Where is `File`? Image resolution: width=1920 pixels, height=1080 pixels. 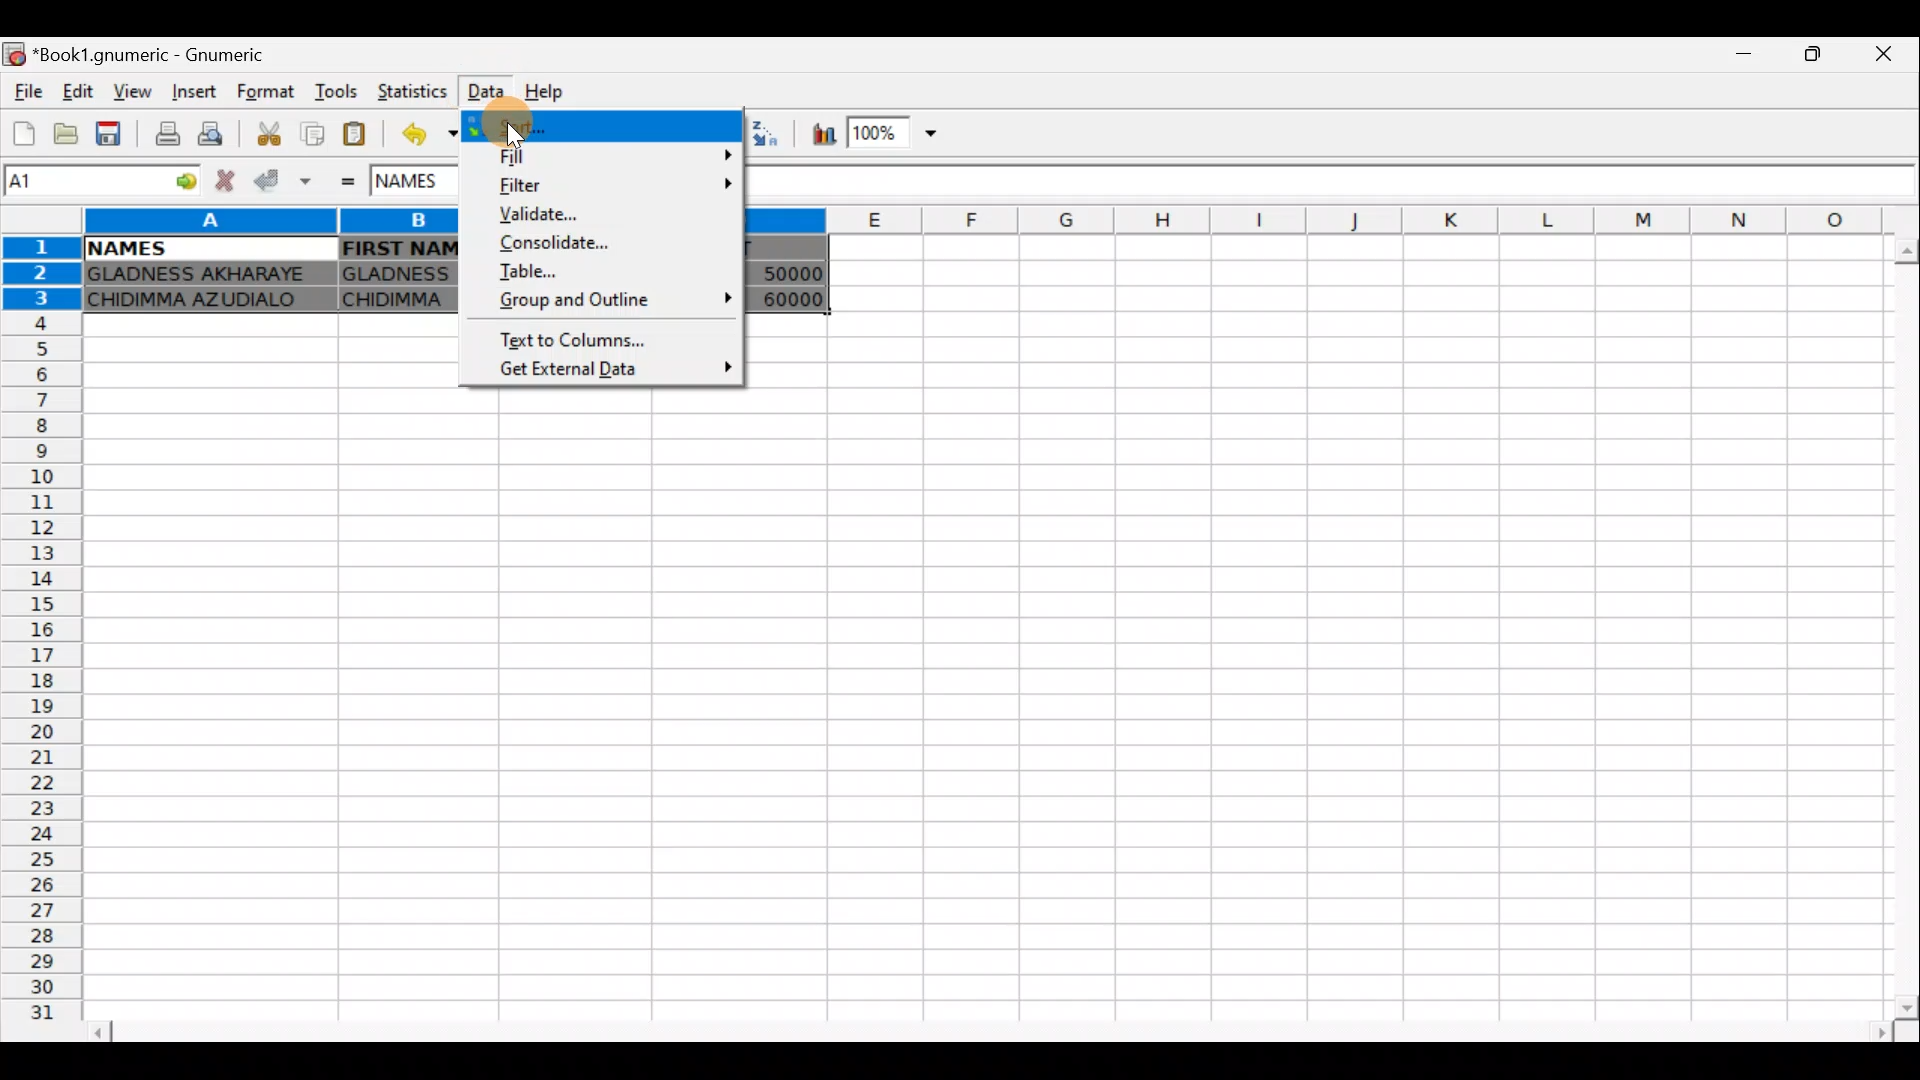
File is located at coordinates (28, 93).